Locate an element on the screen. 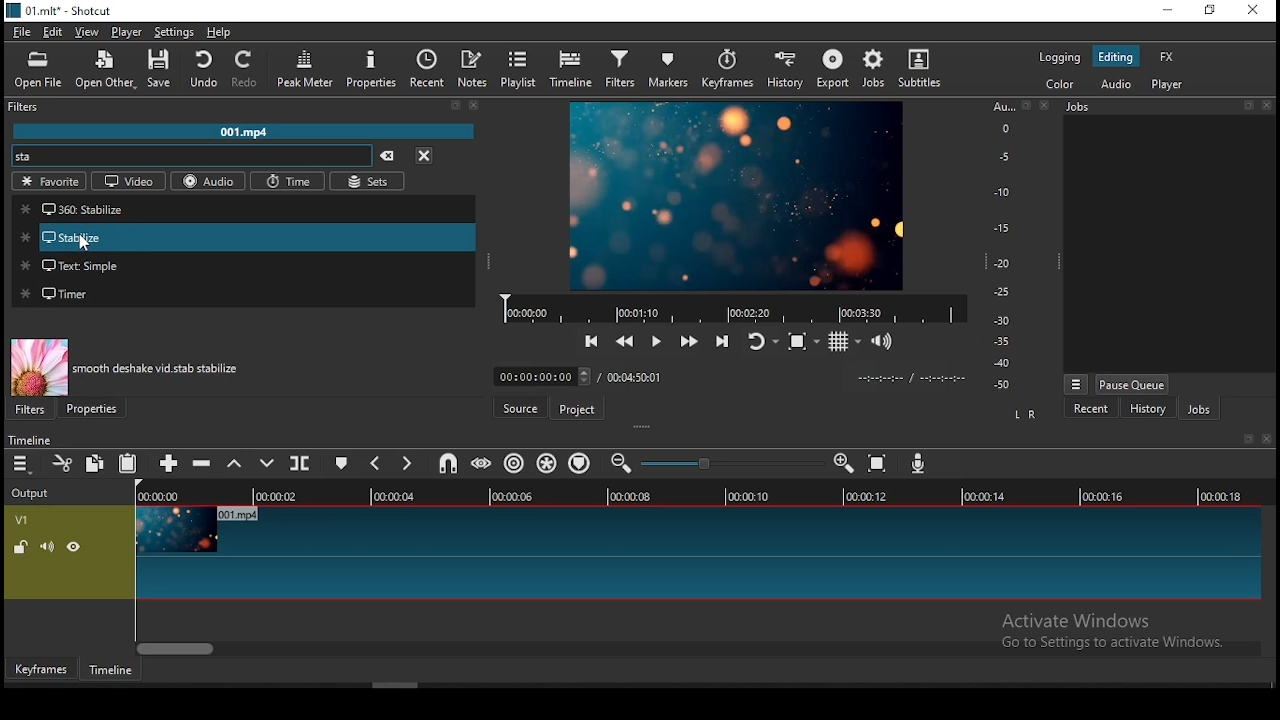 This screenshot has height=720, width=1280. overwrite is located at coordinates (269, 462).